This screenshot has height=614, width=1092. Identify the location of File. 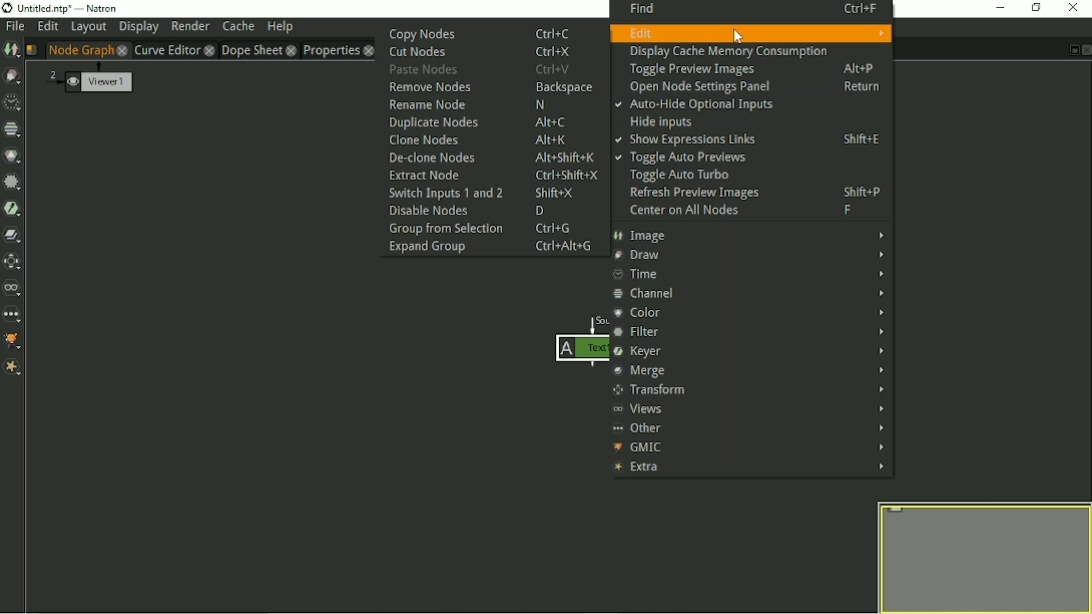
(14, 28).